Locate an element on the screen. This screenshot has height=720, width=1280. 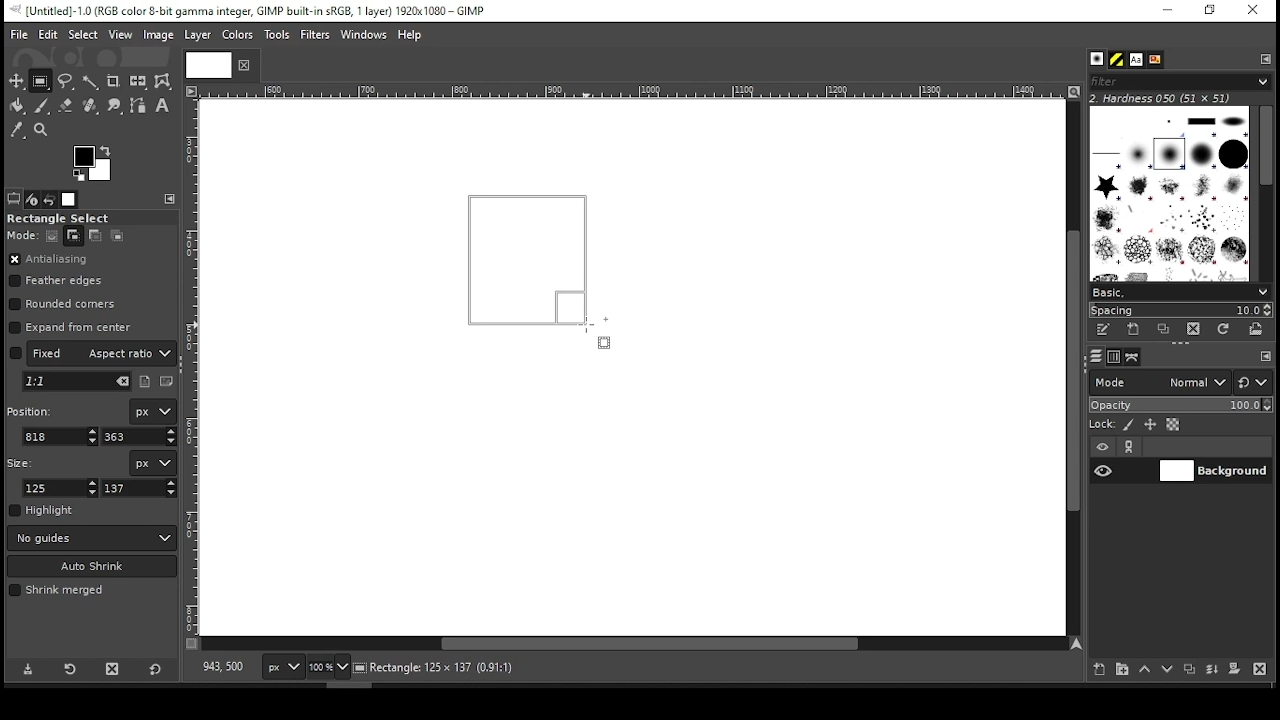
layer visibility is located at coordinates (1103, 447).